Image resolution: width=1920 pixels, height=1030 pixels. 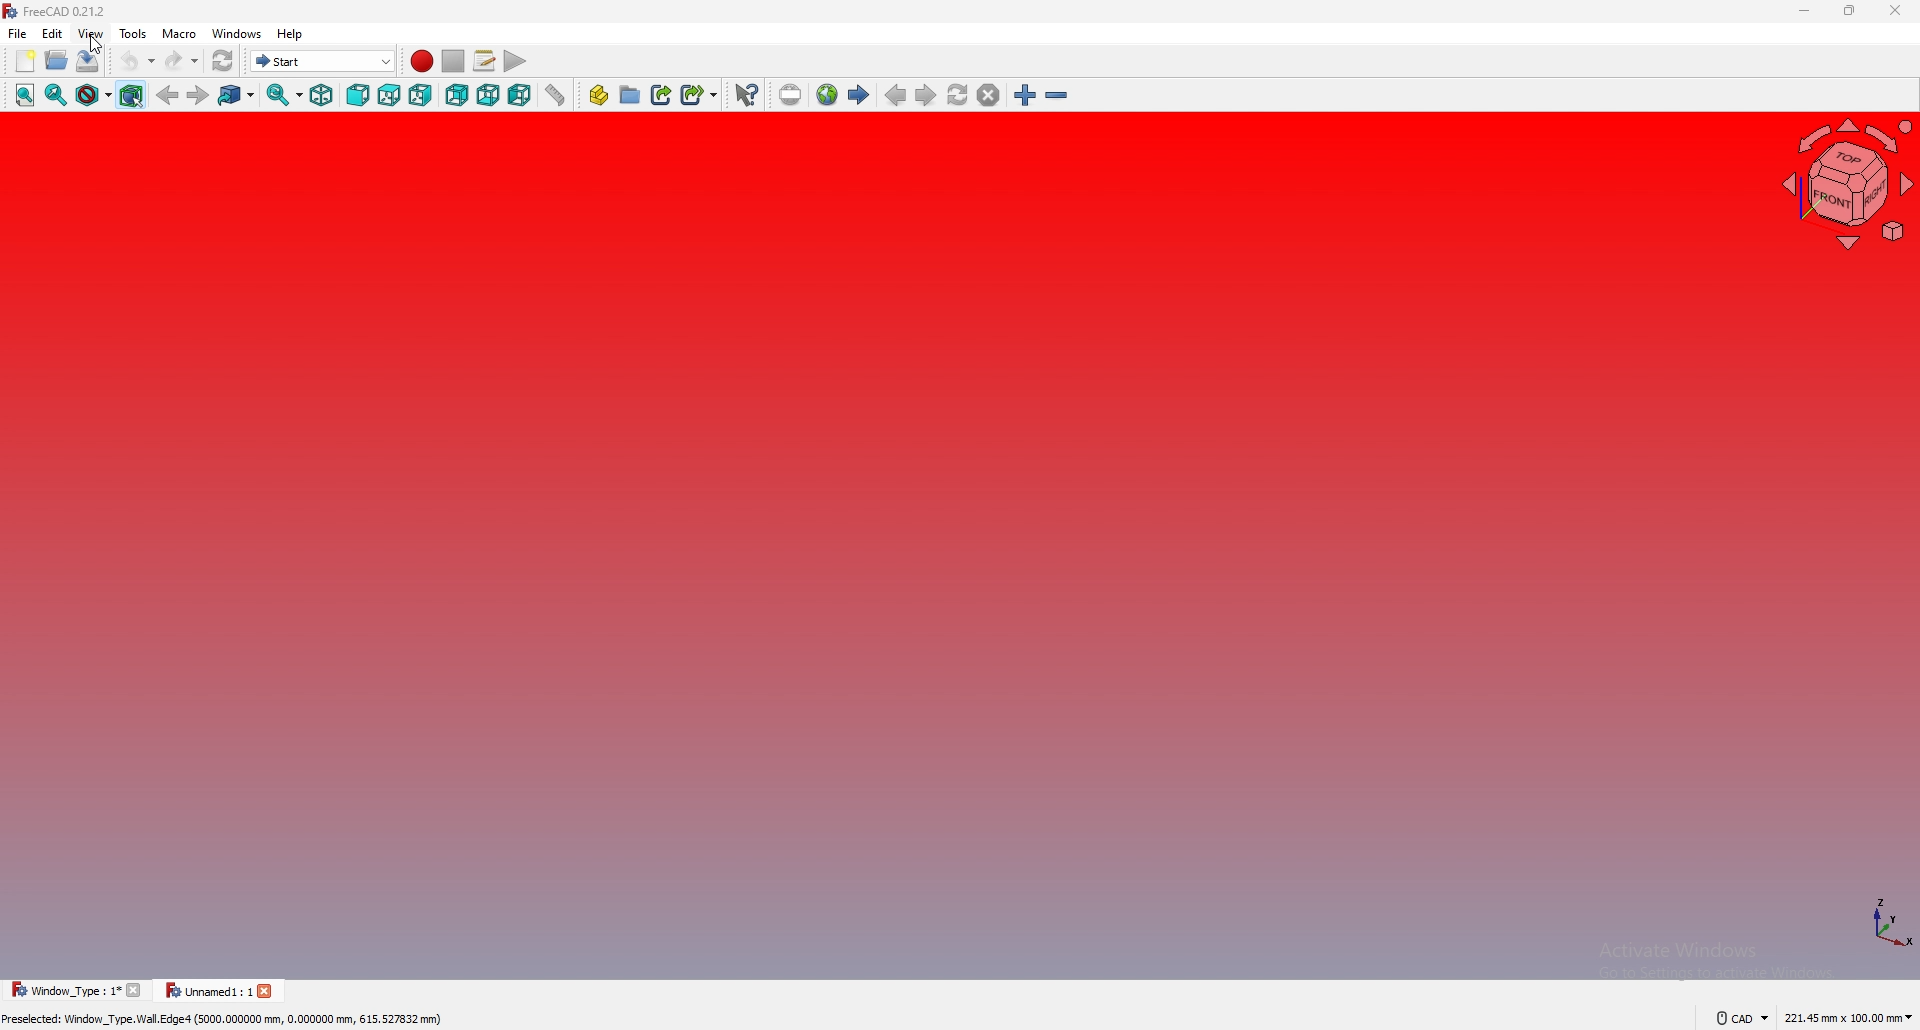 I want to click on new, so click(x=25, y=60).